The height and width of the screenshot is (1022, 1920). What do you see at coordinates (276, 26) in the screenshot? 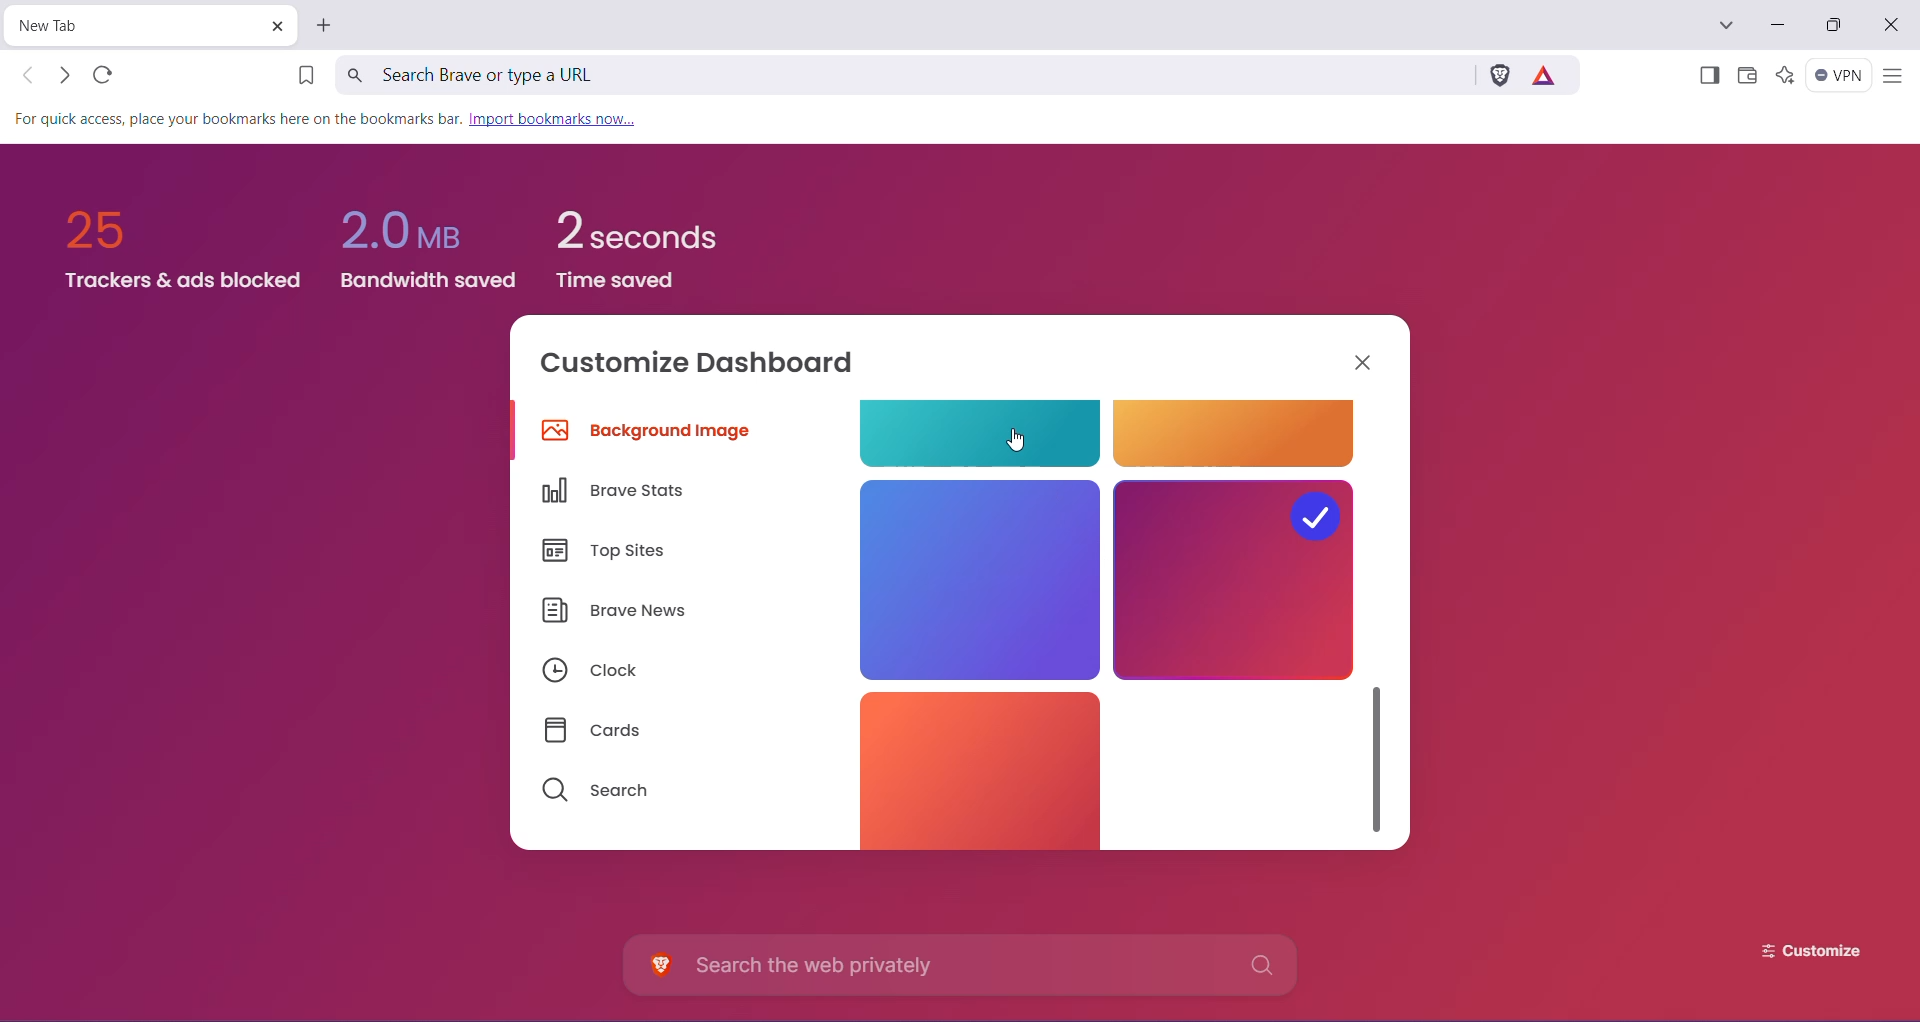
I see `Close Tab` at bounding box center [276, 26].